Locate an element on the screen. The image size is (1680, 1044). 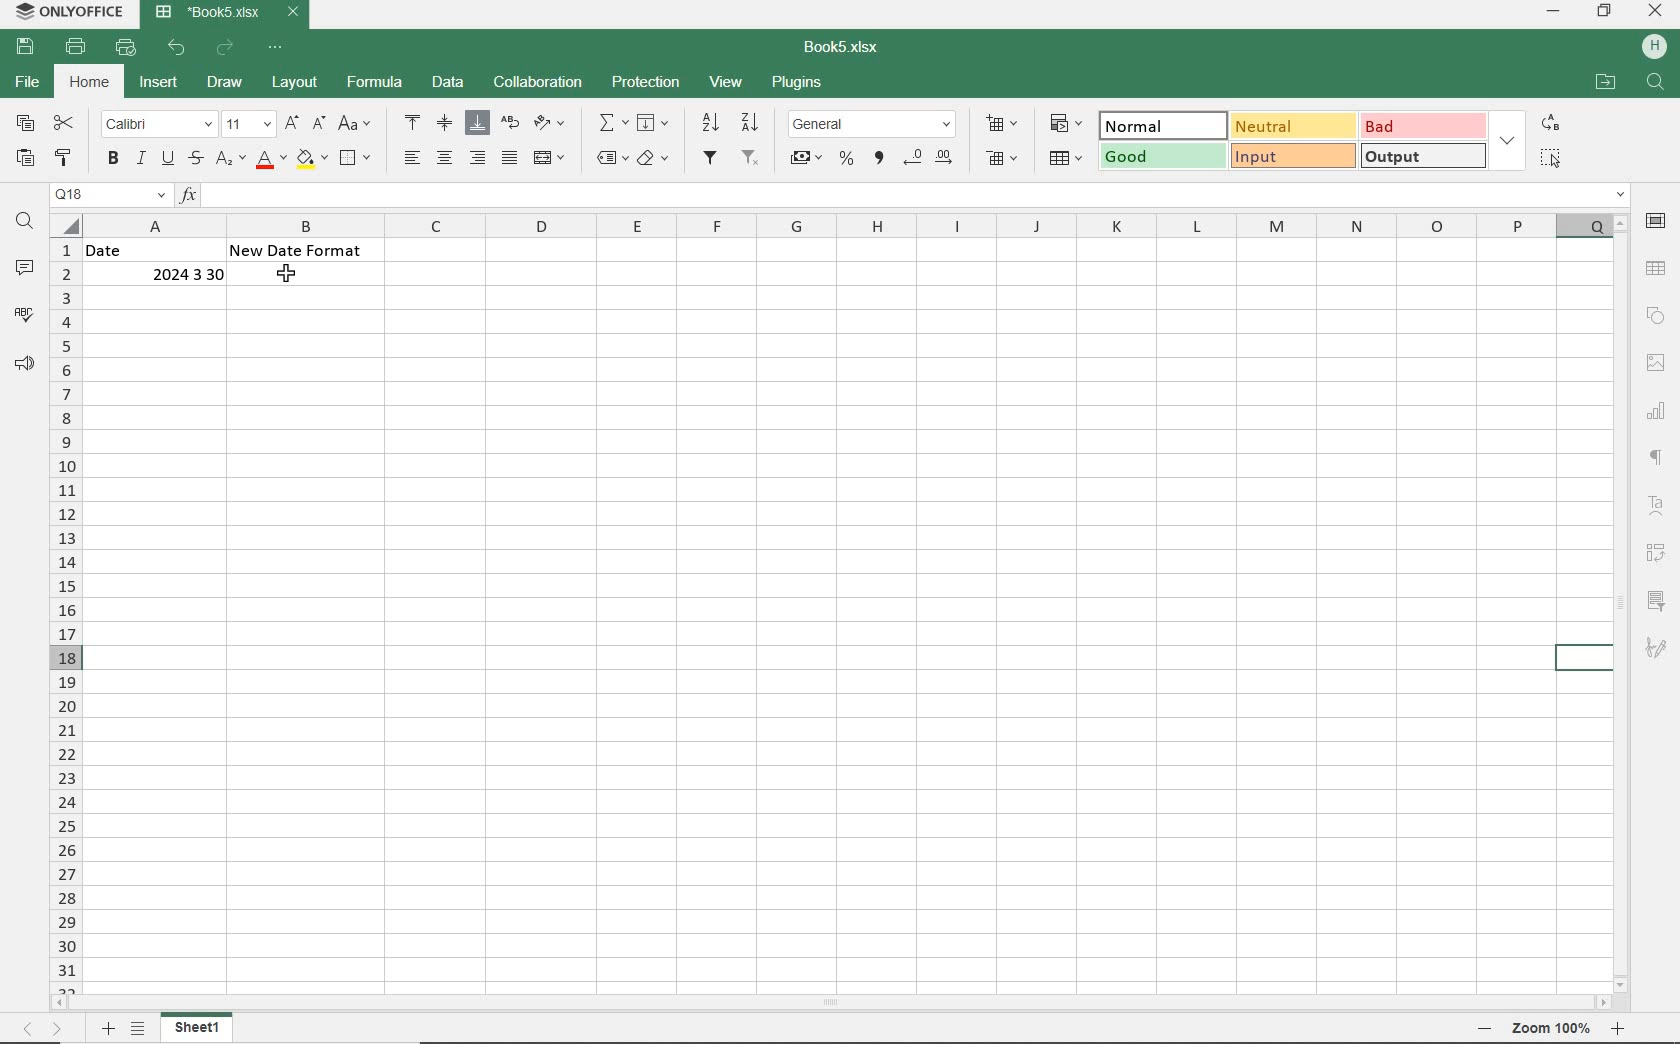
SELECT ALL is located at coordinates (1550, 157).